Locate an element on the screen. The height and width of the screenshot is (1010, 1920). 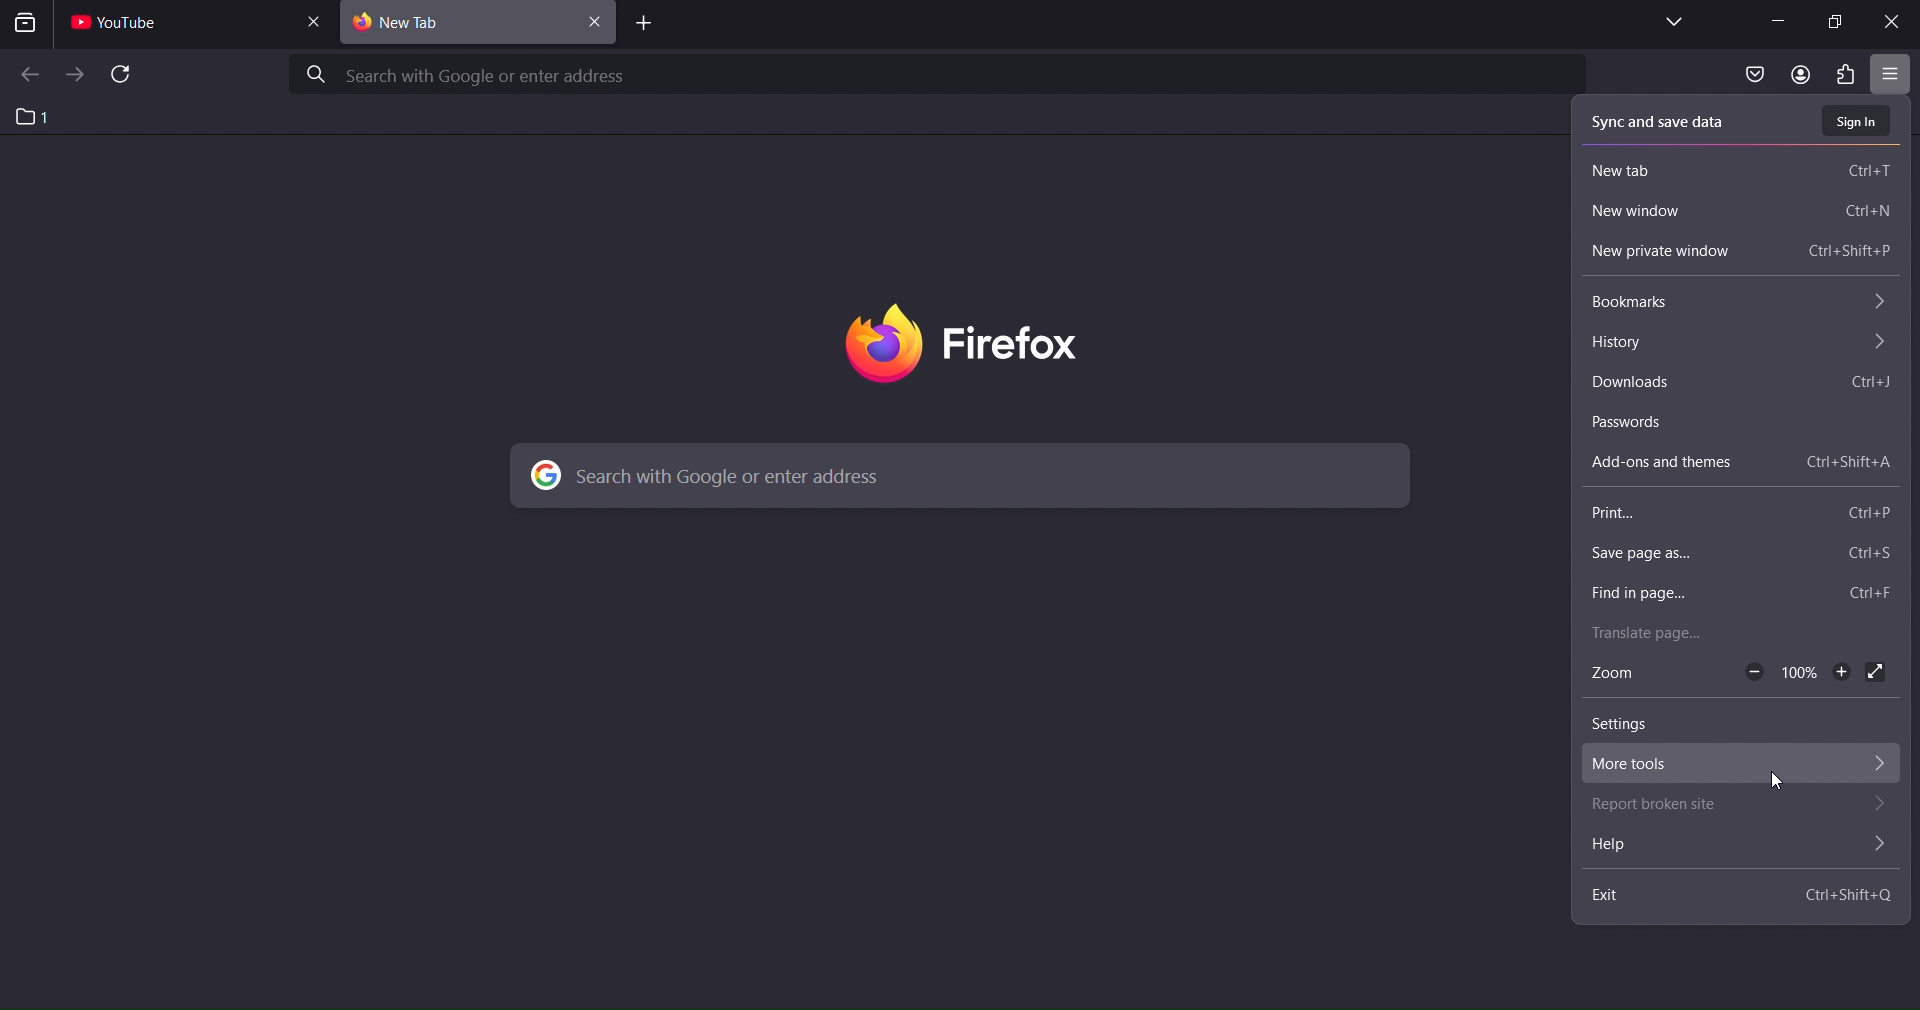
reload current page is located at coordinates (122, 76).